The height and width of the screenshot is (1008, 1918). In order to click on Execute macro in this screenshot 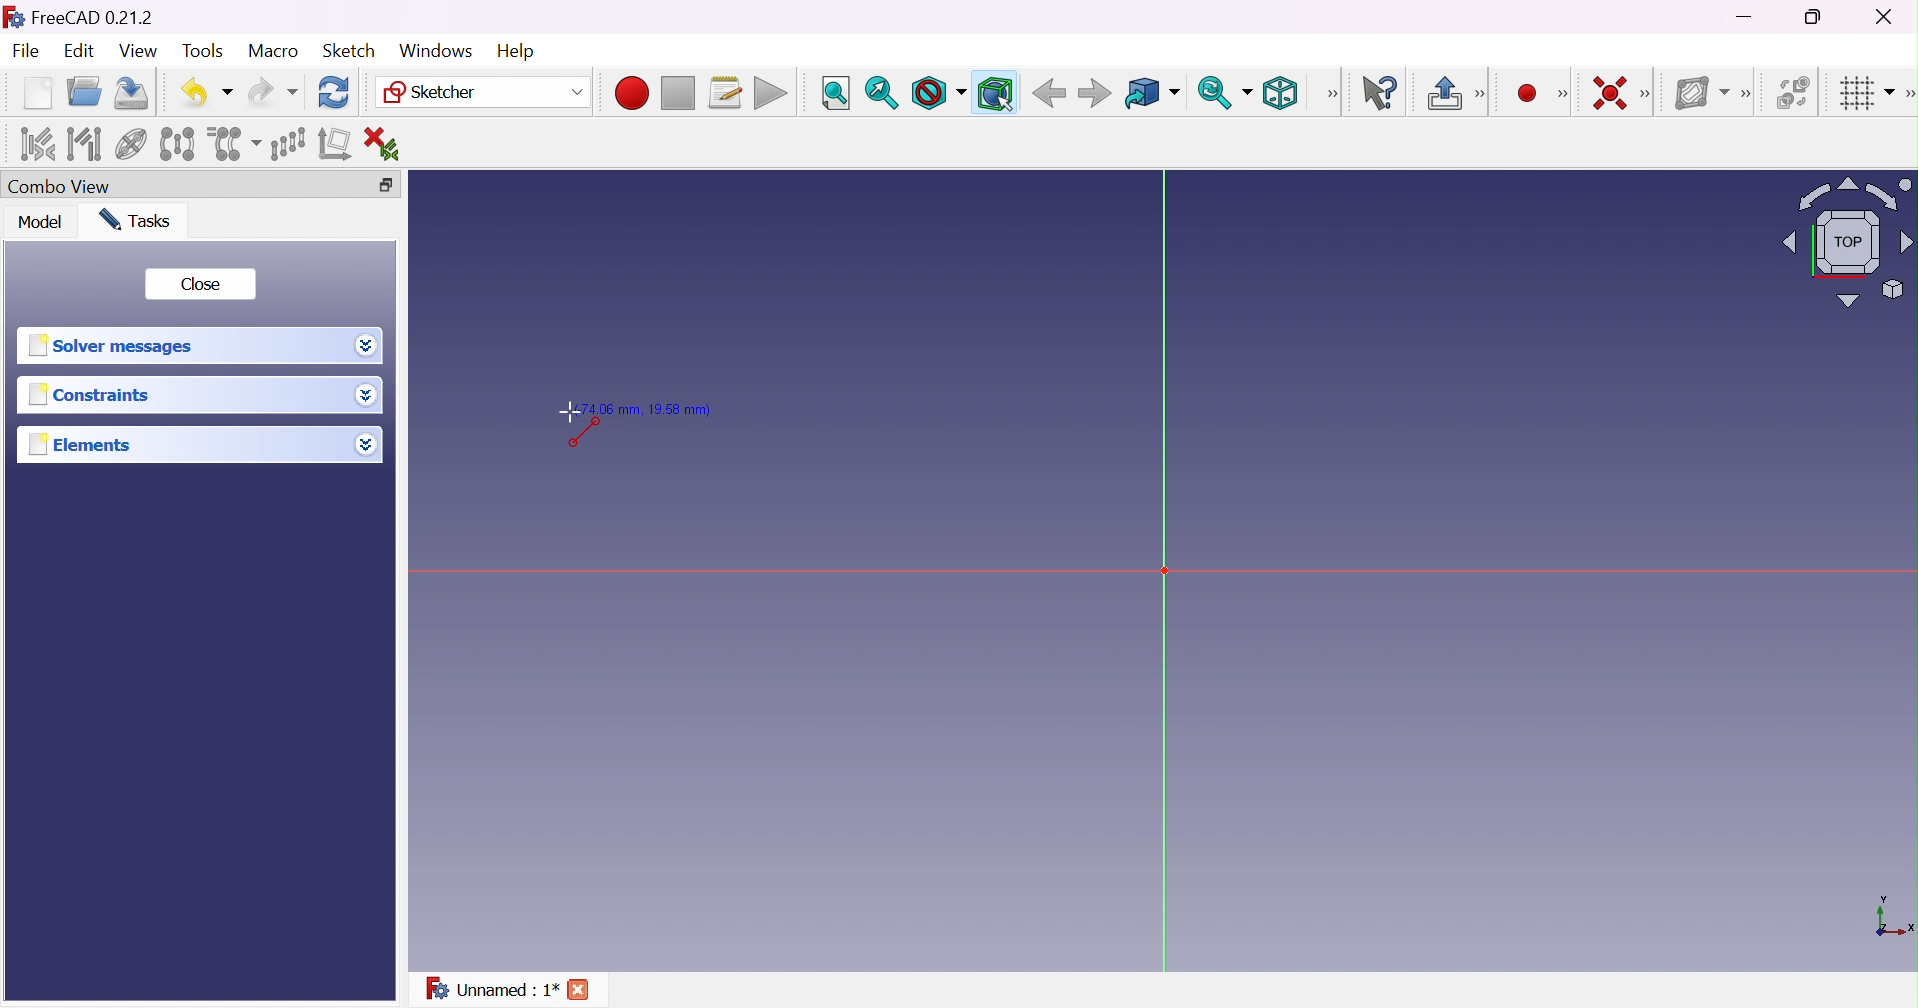, I will do `click(771, 93)`.